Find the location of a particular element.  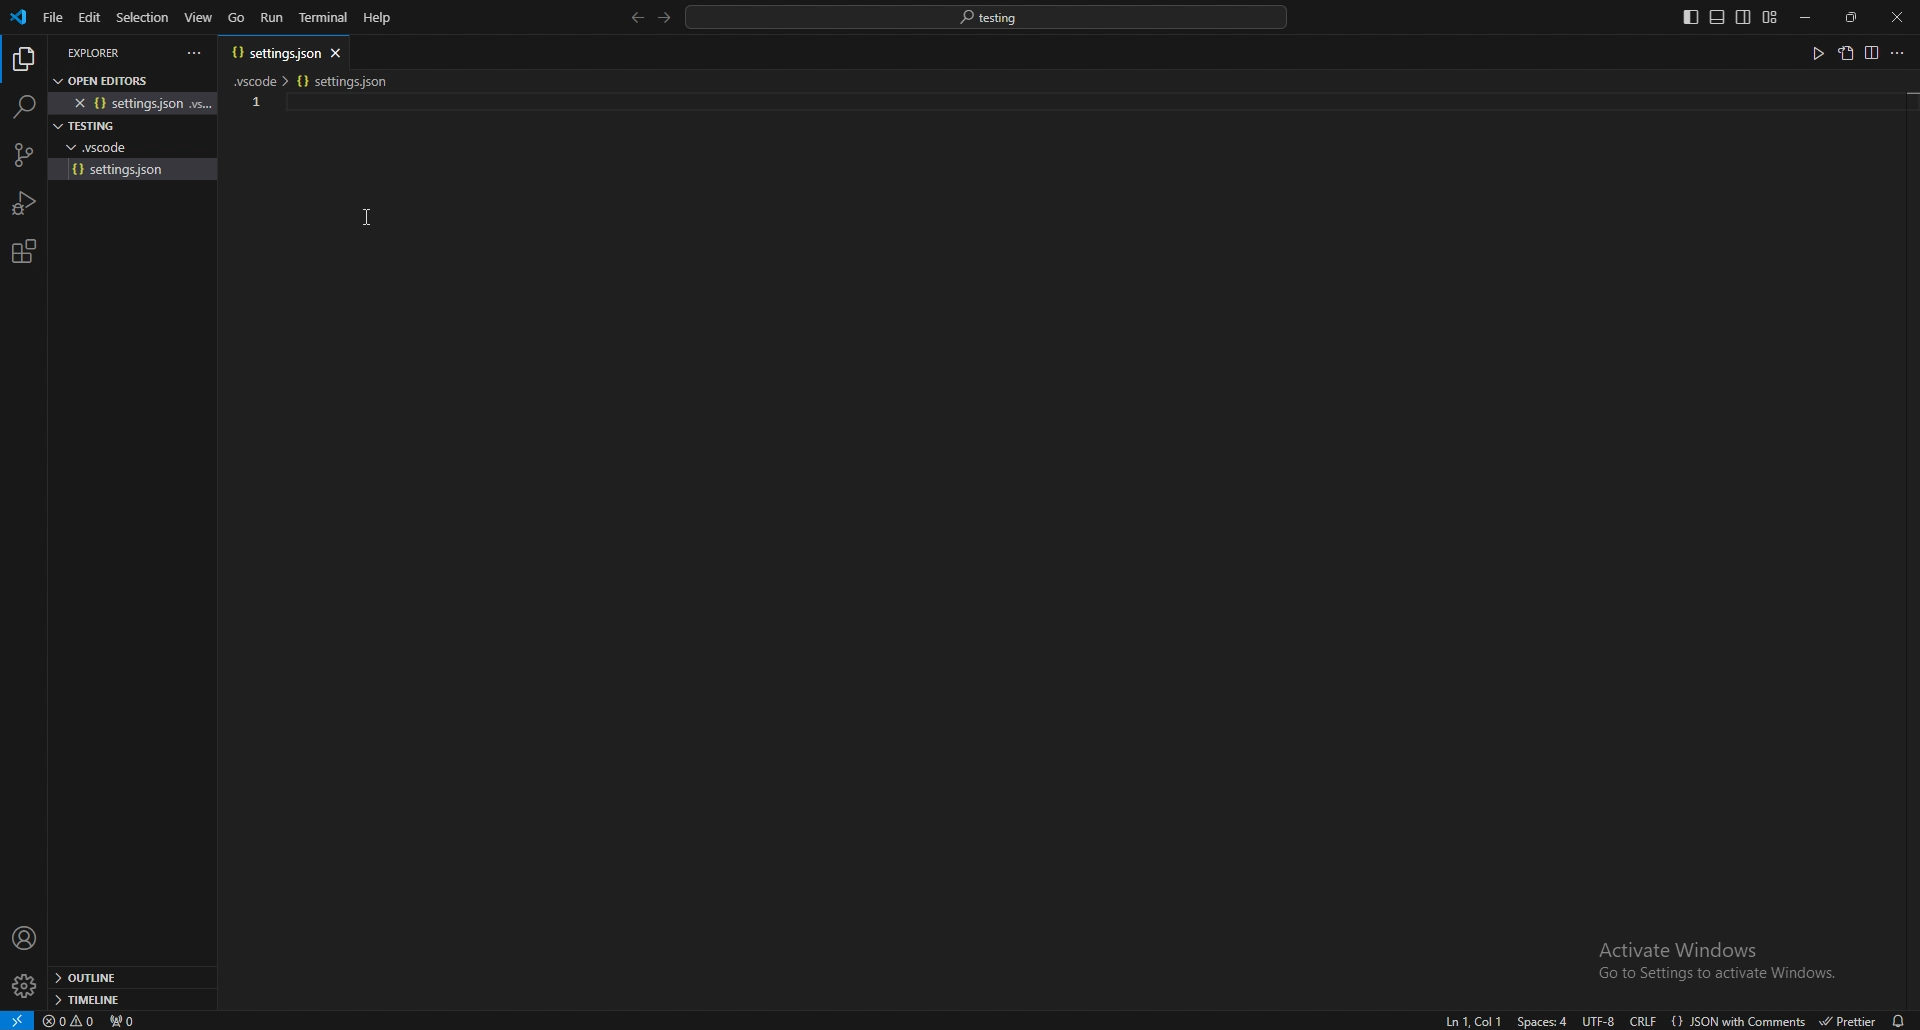

ports forwarded is located at coordinates (131, 1021).